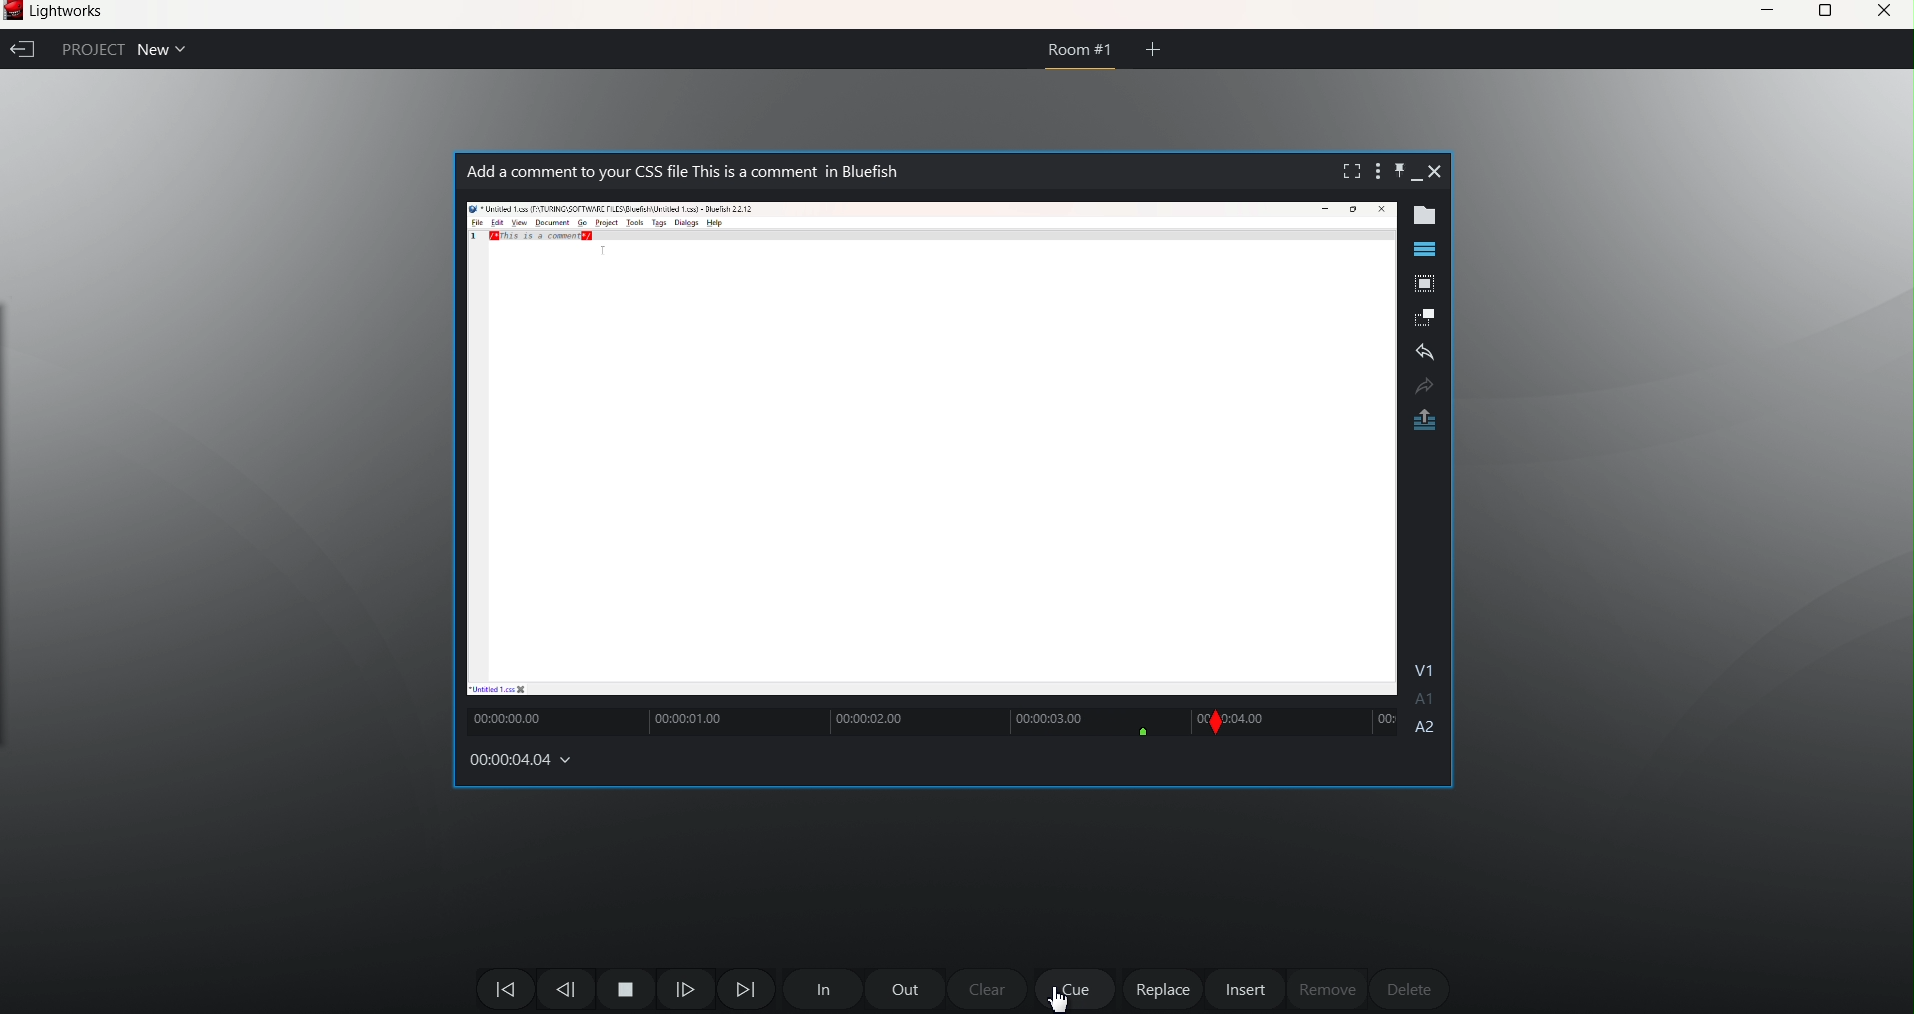  Describe the element at coordinates (1375, 171) in the screenshot. I see `show setting menu` at that location.